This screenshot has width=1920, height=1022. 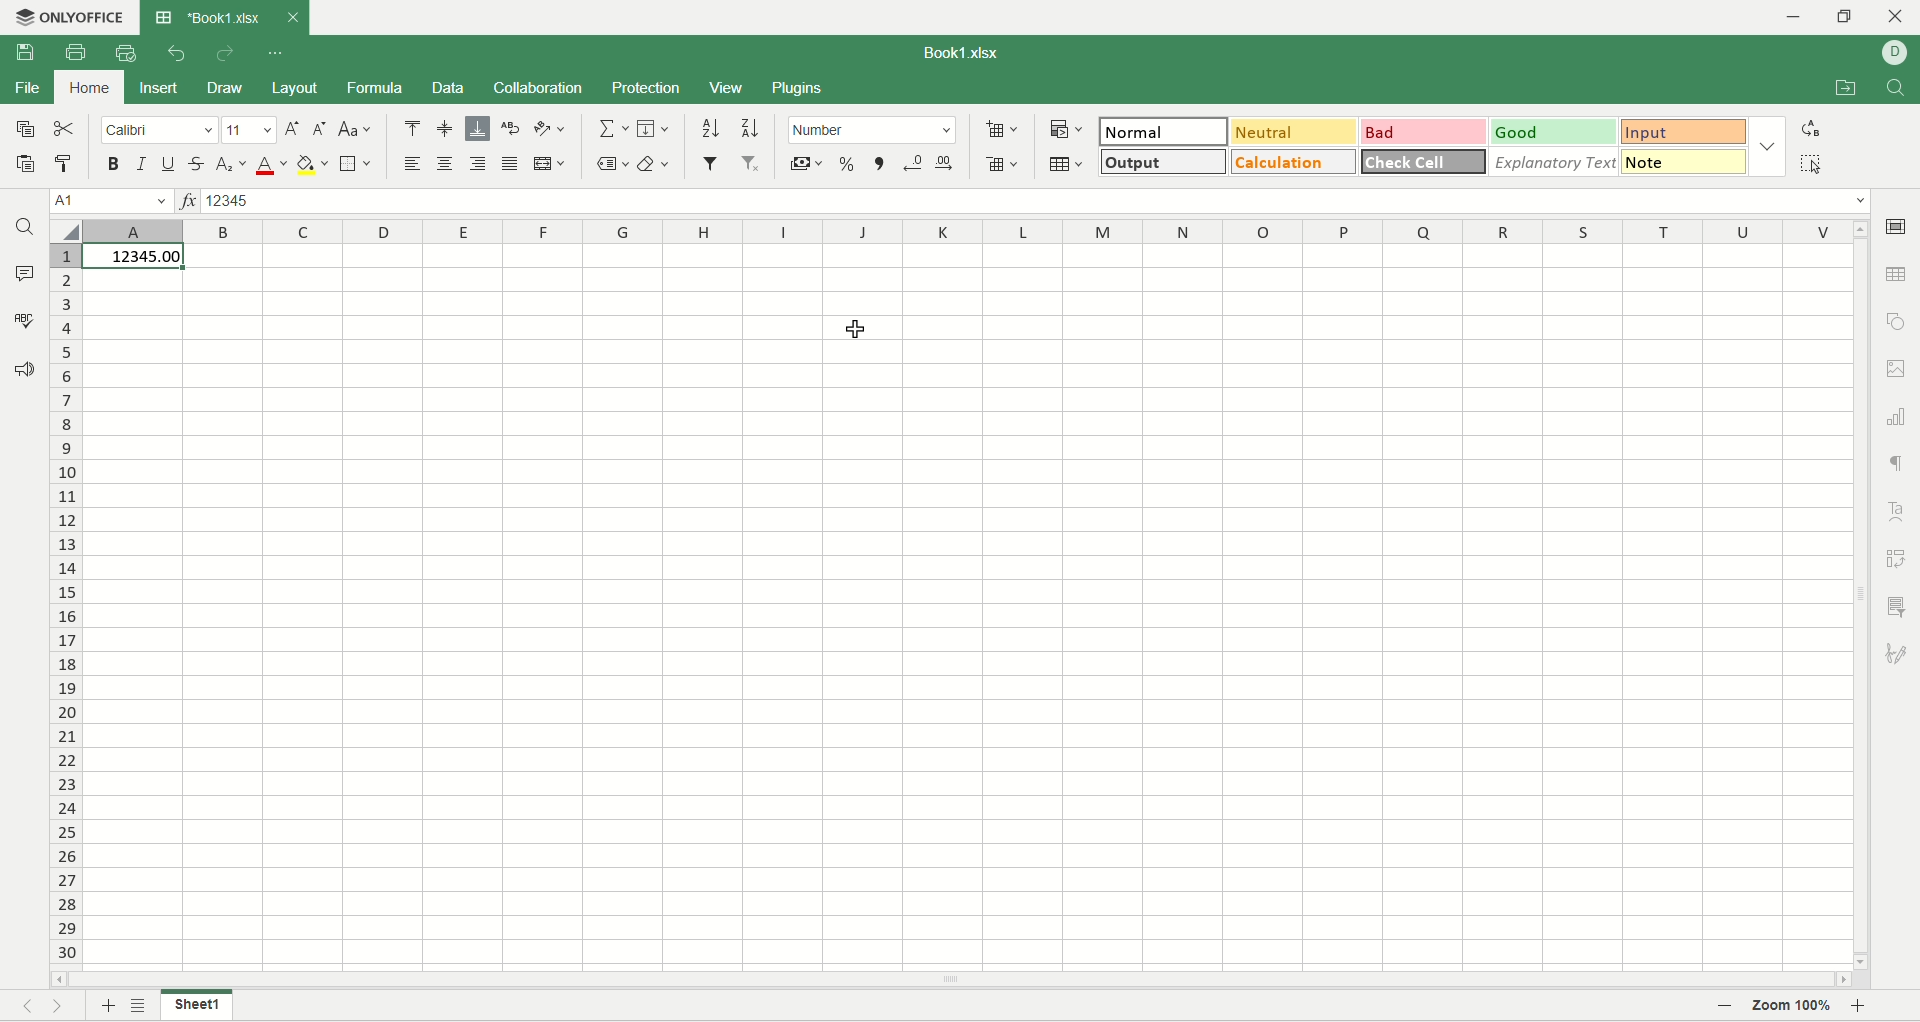 What do you see at coordinates (539, 89) in the screenshot?
I see `collaboration` at bounding box center [539, 89].